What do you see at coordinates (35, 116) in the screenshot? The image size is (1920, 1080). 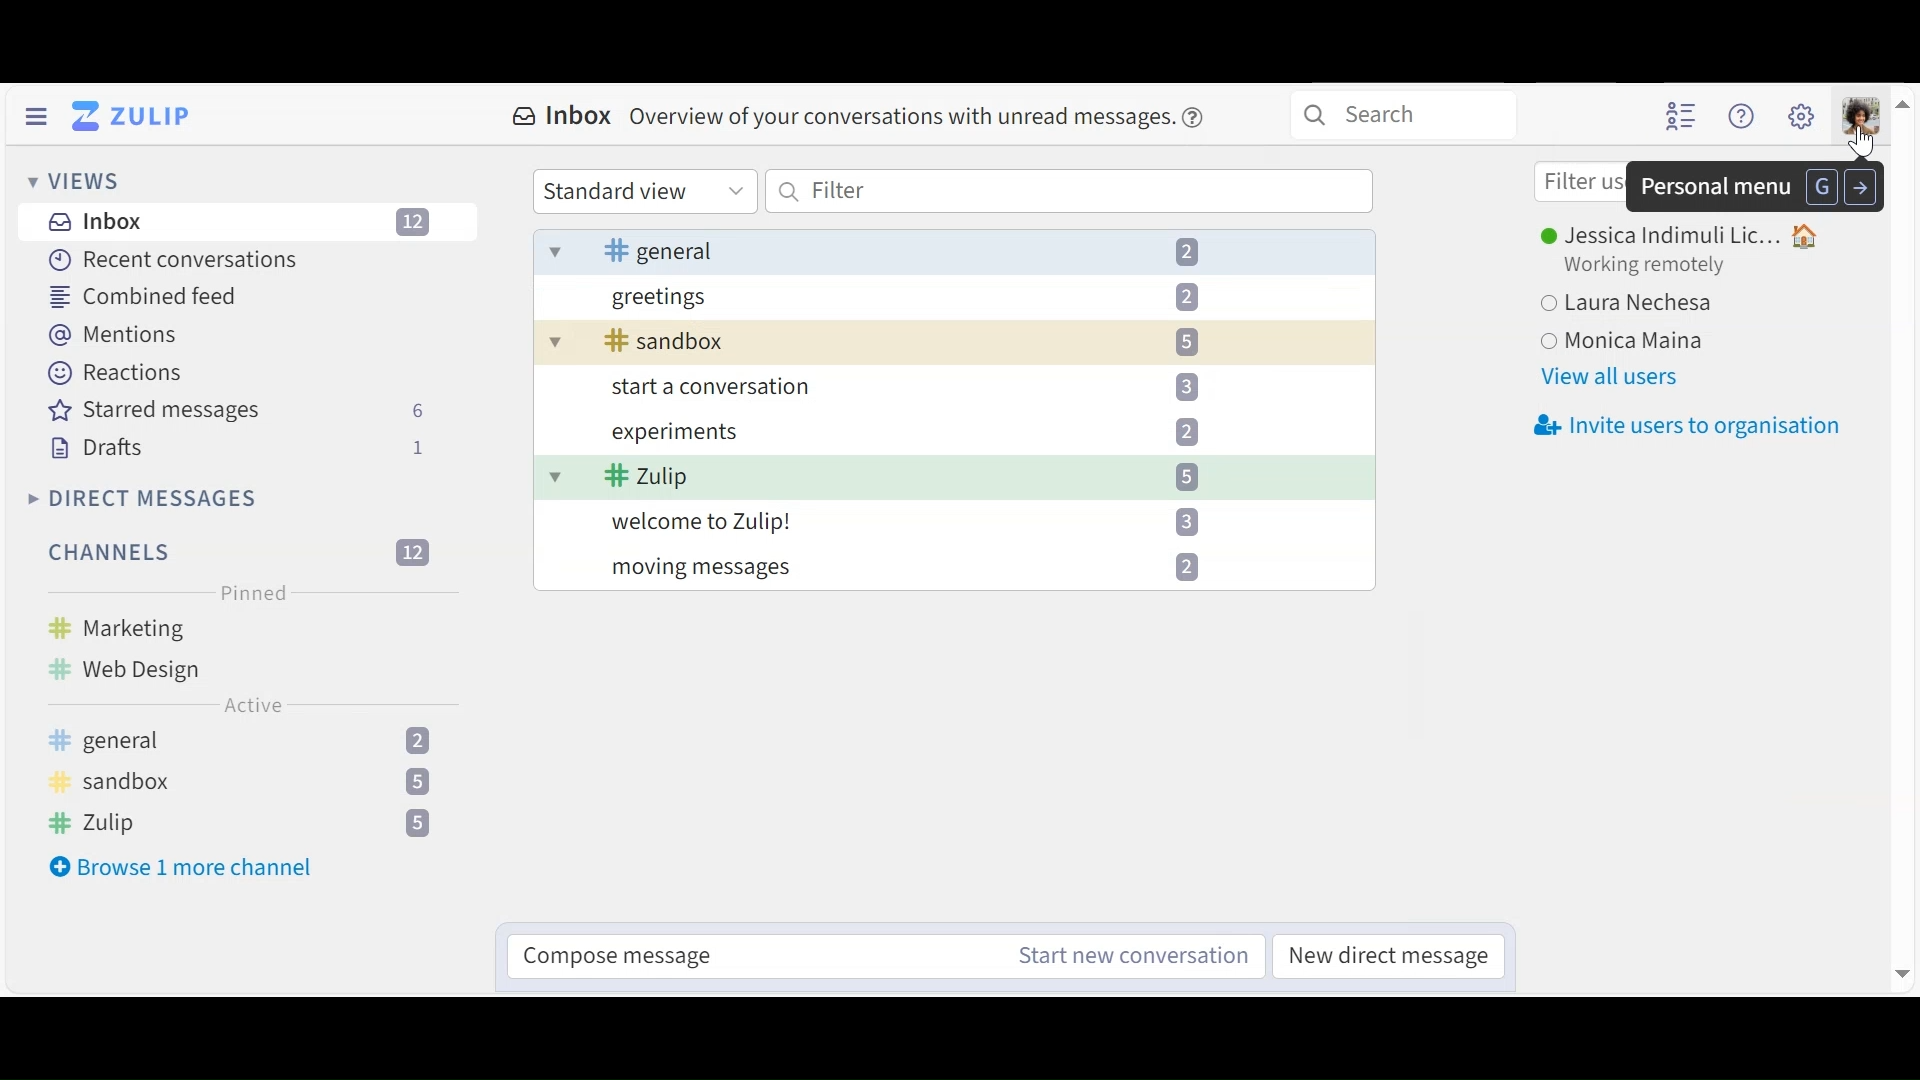 I see `Hide Side Pane` at bounding box center [35, 116].